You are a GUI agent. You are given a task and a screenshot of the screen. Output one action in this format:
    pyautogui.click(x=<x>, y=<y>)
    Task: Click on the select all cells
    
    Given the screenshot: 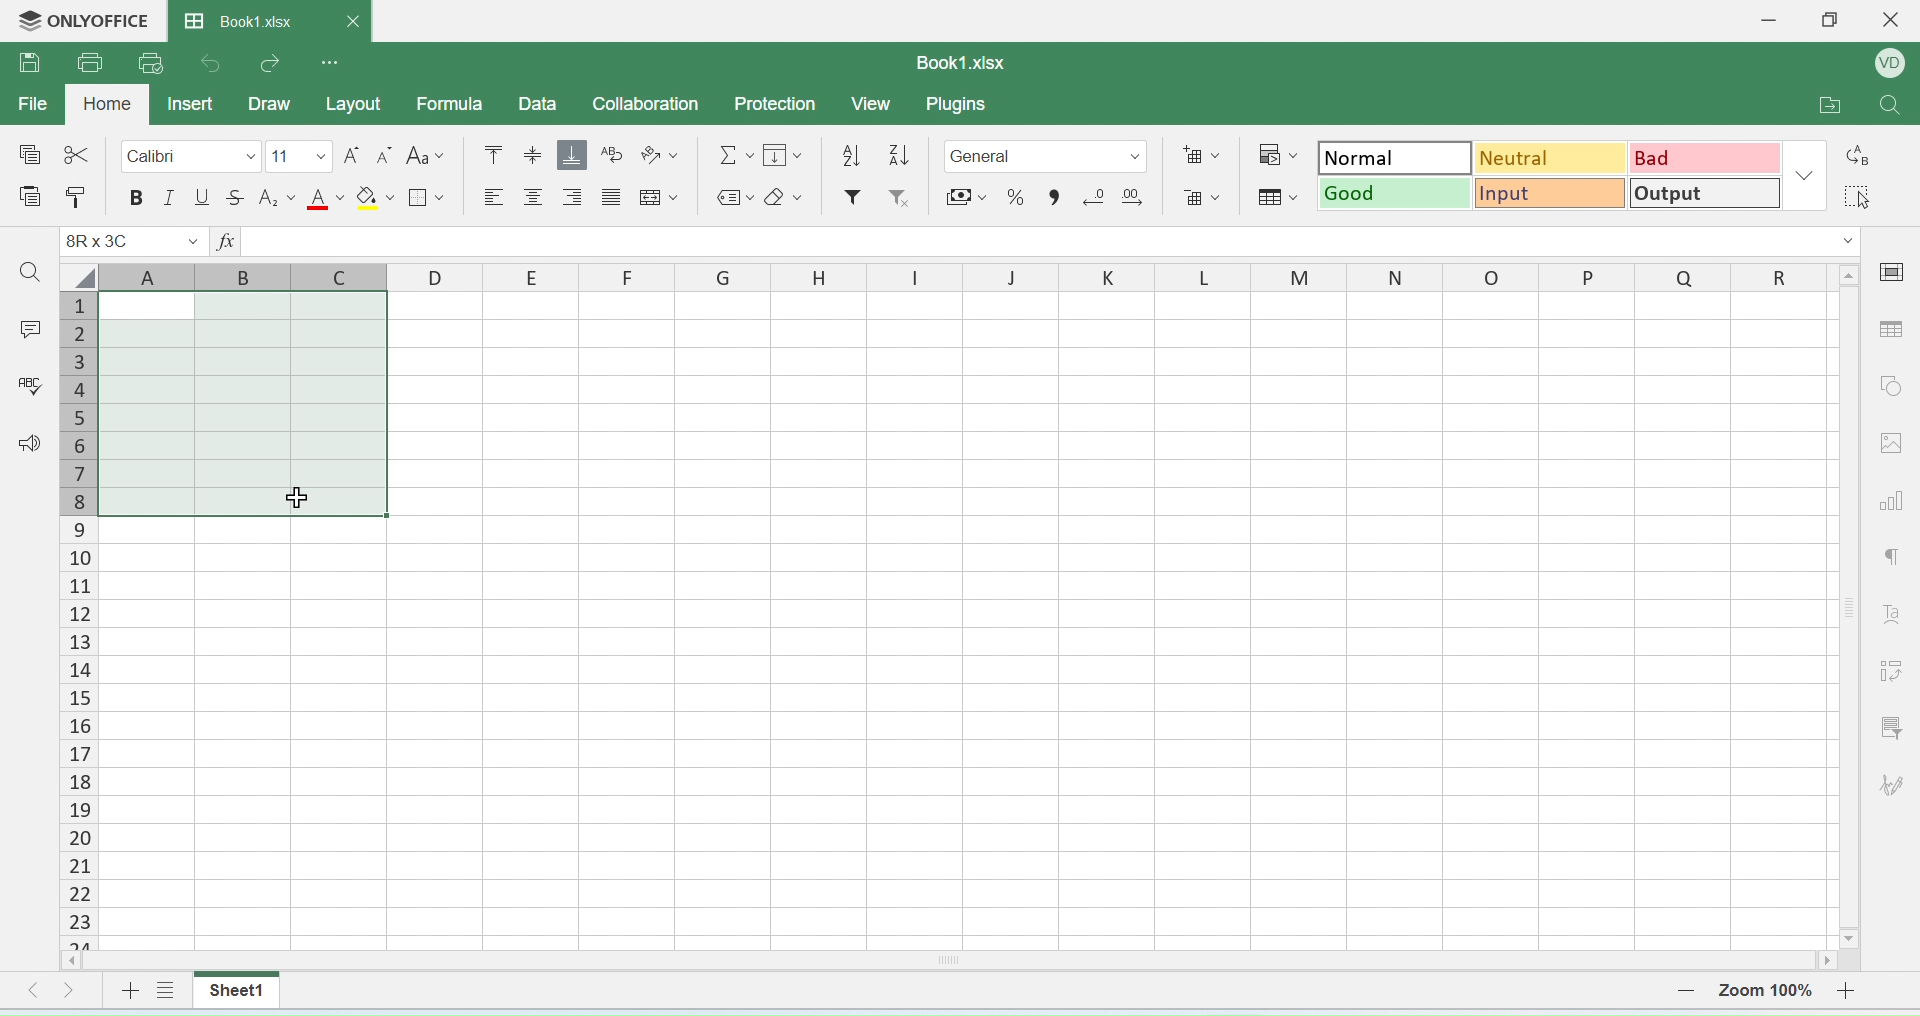 What is the action you would take?
    pyautogui.click(x=78, y=276)
    